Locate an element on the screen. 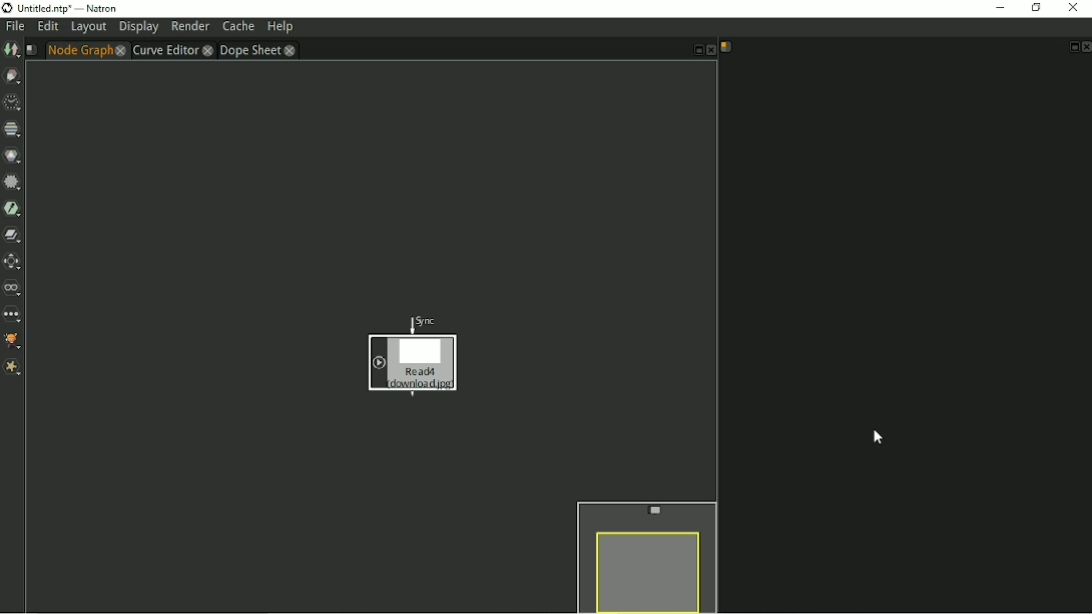 Image resolution: width=1092 pixels, height=614 pixels. Curve Editor is located at coordinates (171, 50).